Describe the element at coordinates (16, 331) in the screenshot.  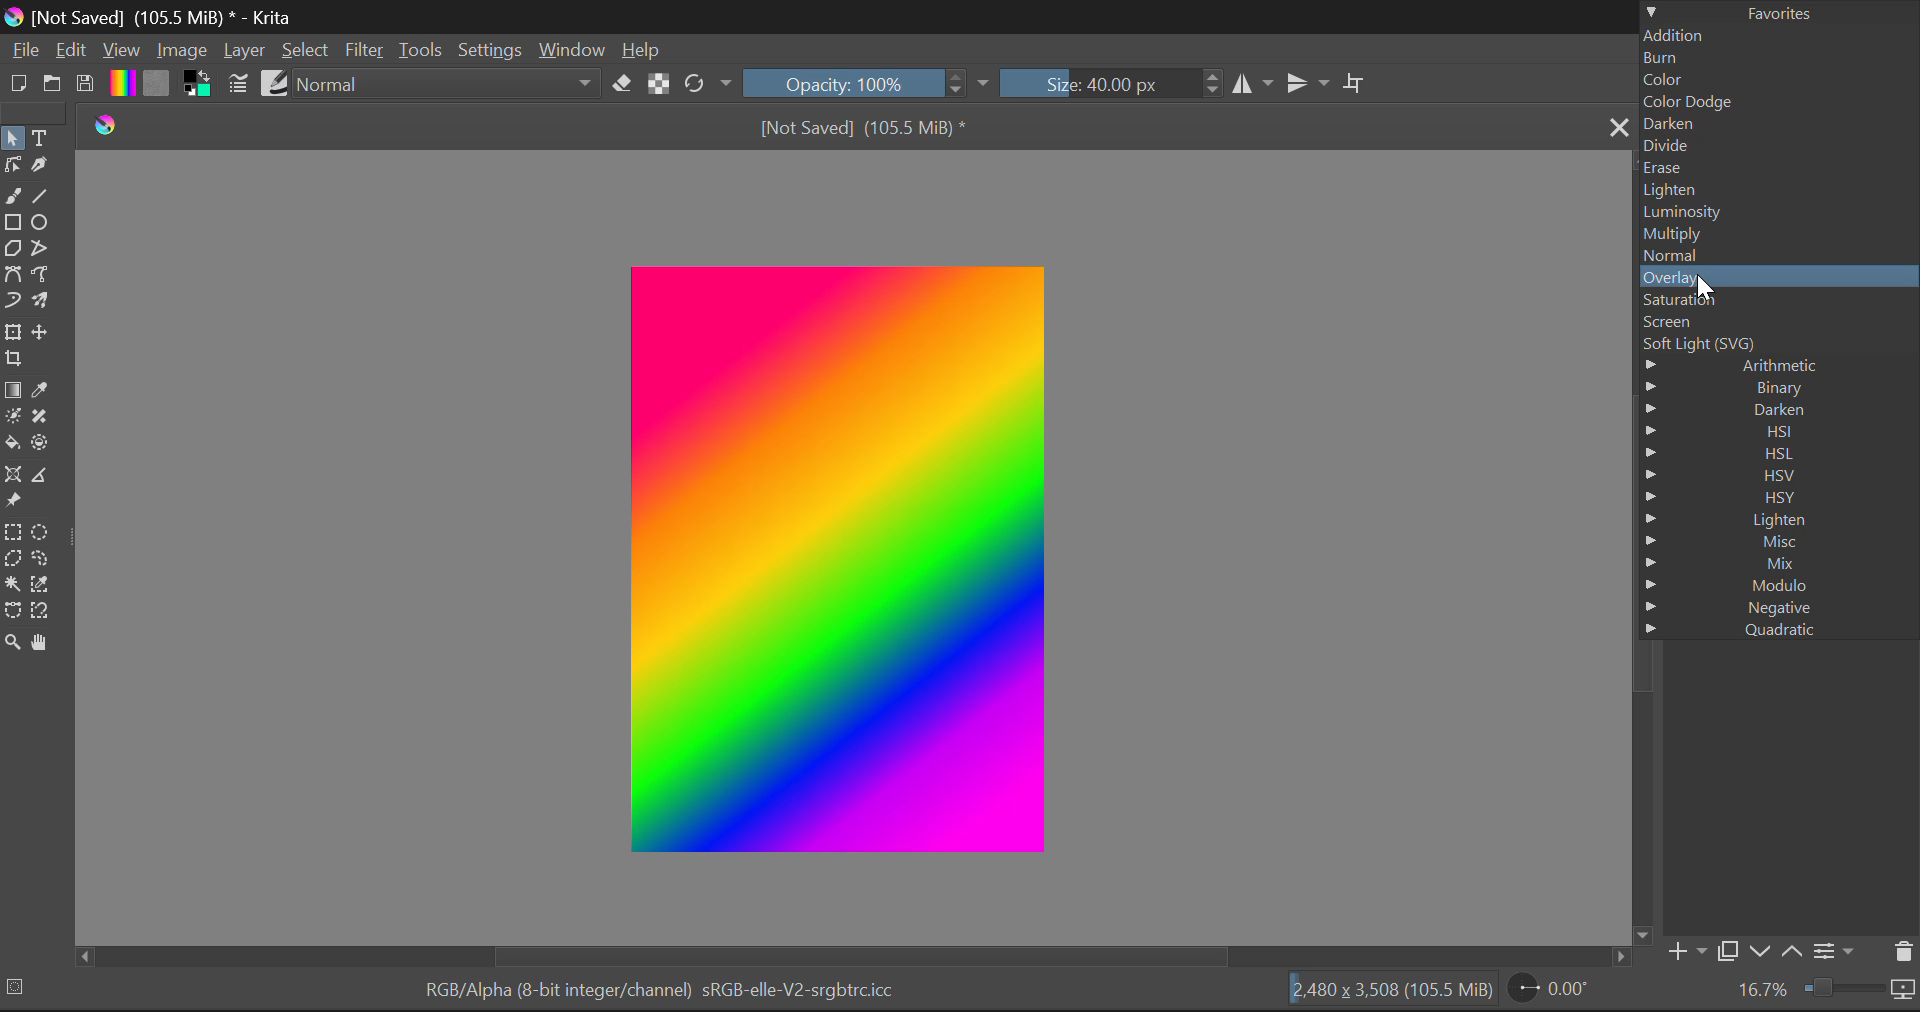
I see `Transform Layer` at that location.